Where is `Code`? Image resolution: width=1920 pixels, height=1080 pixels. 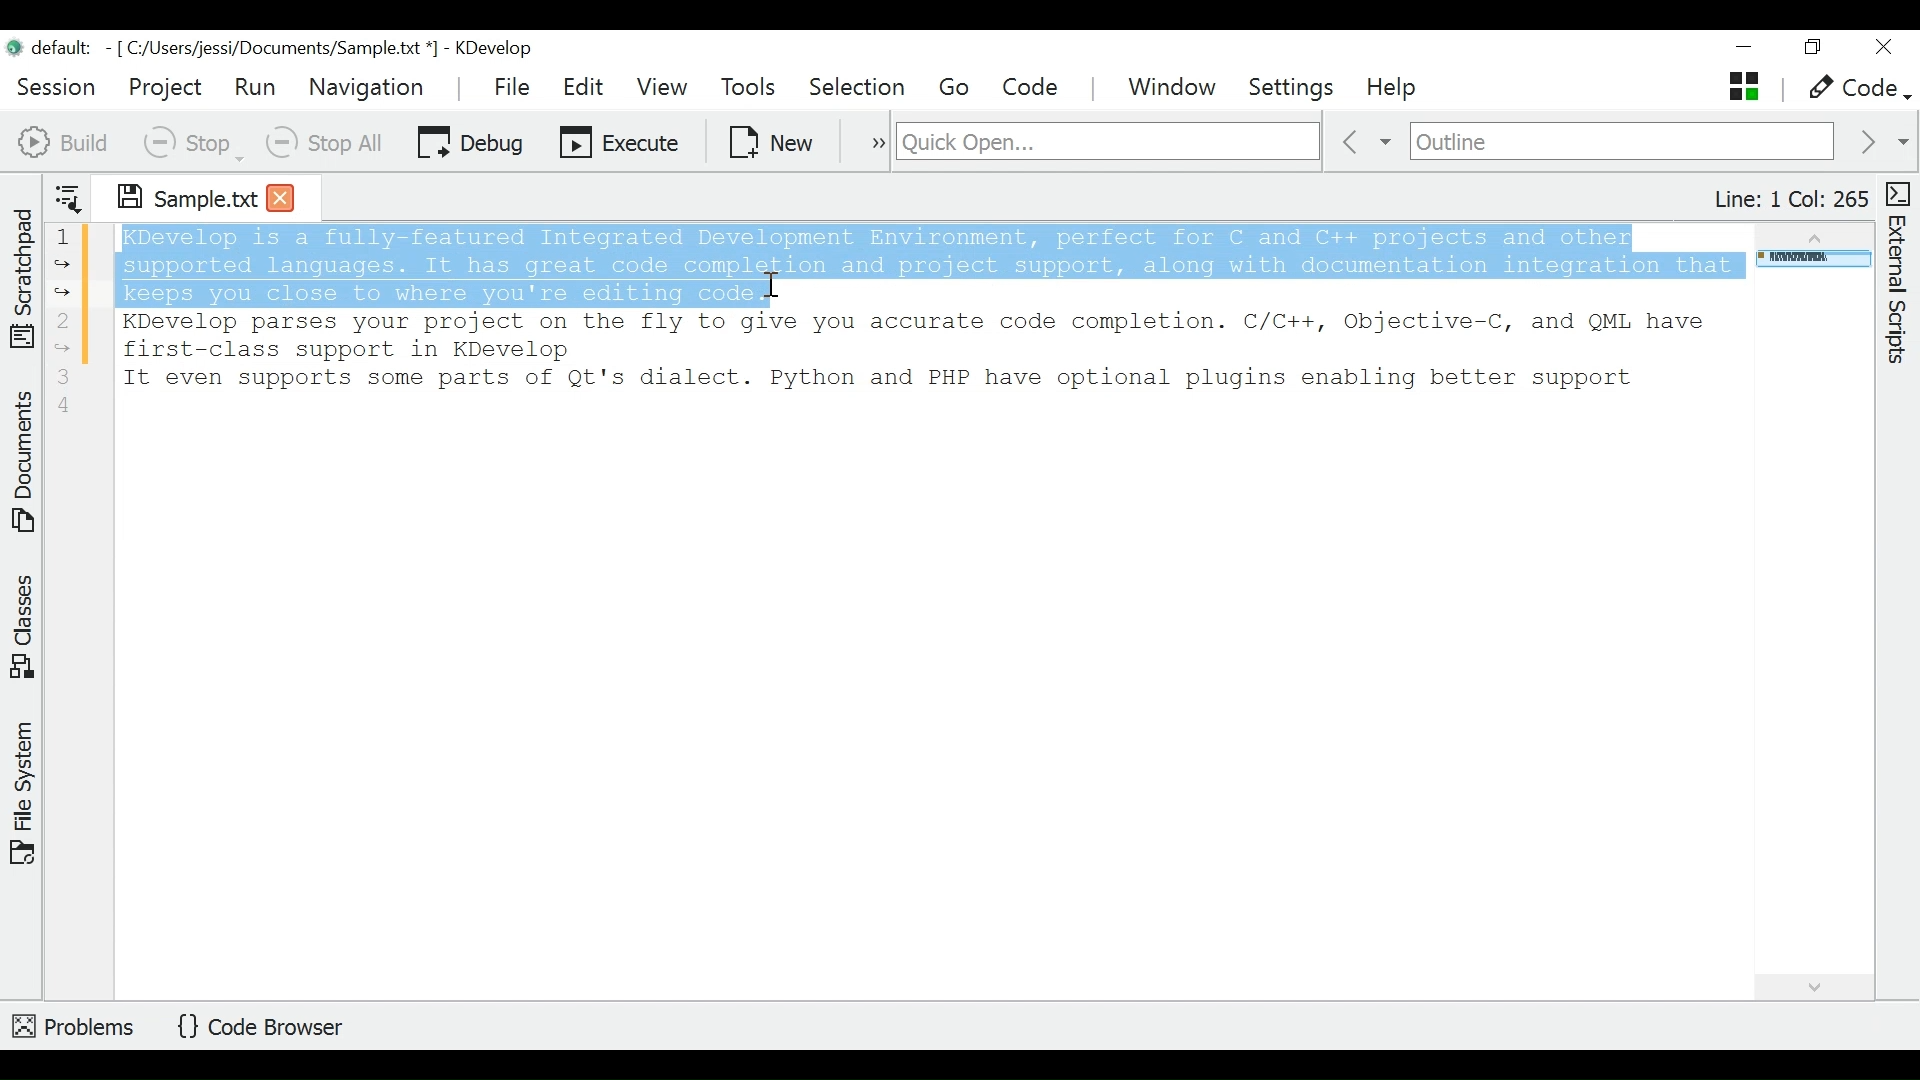 Code is located at coordinates (1033, 87).